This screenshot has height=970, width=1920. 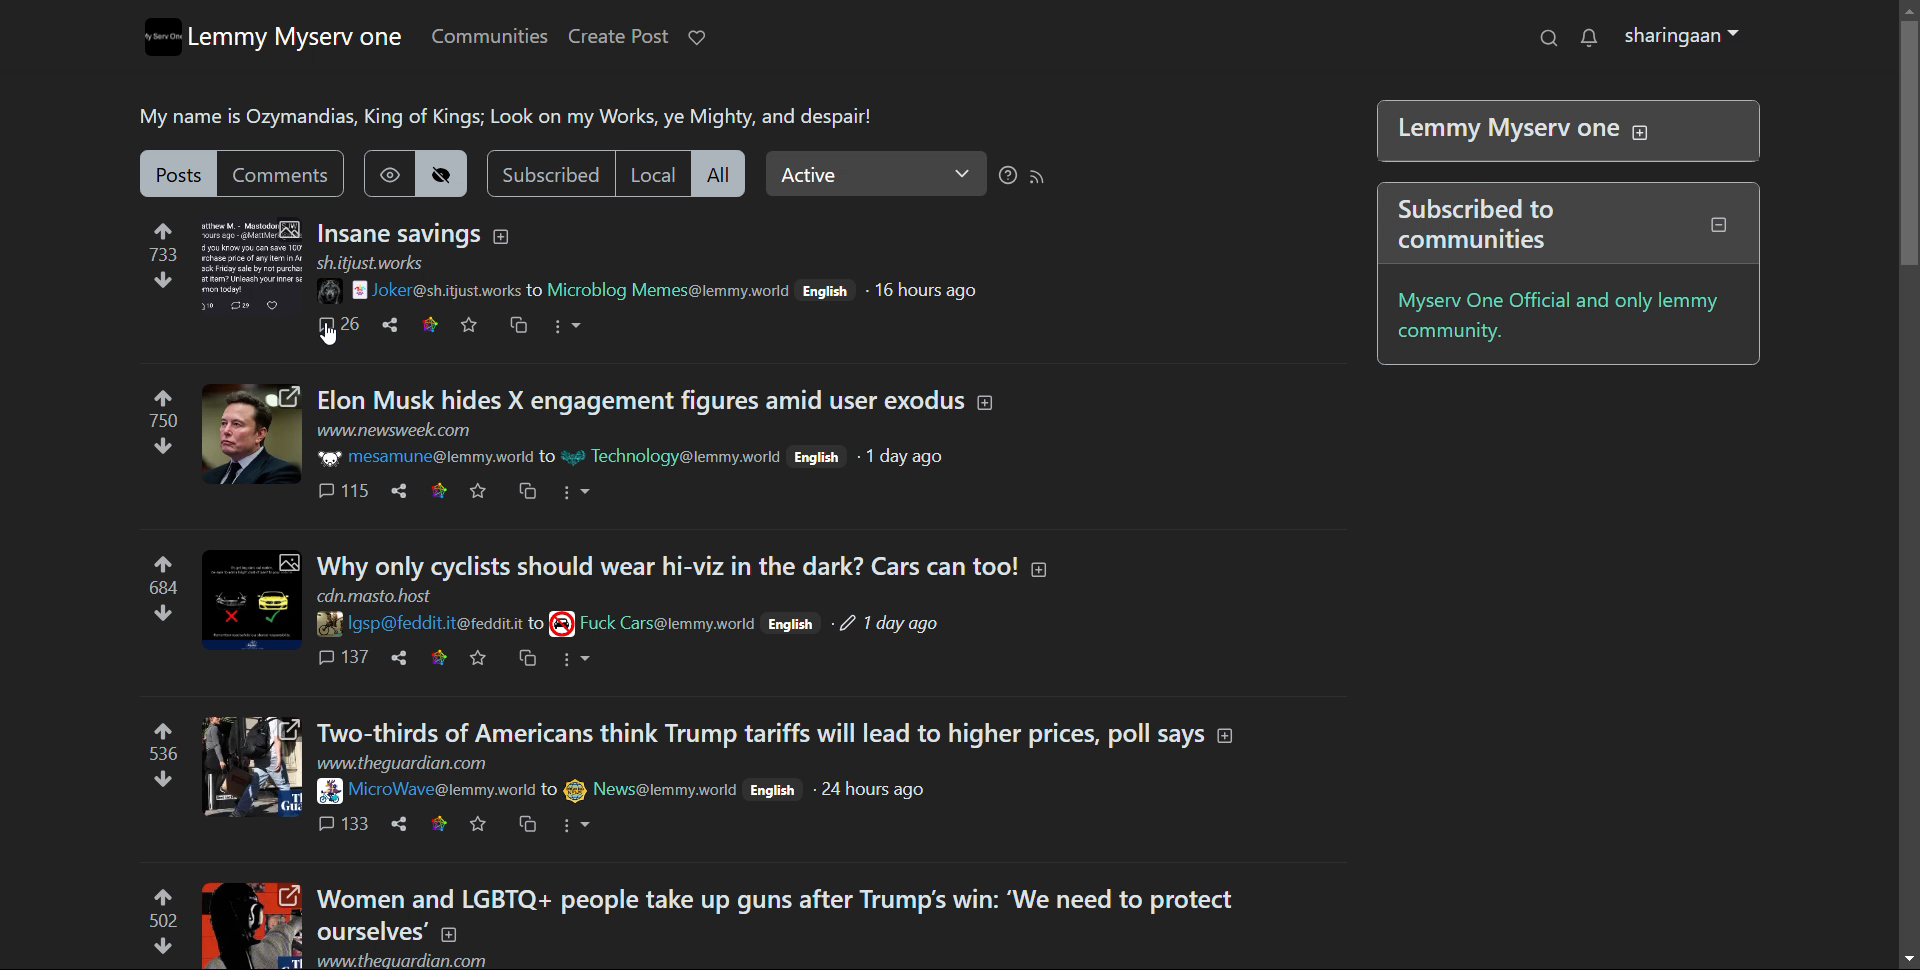 I want to click on image, so click(x=330, y=288).